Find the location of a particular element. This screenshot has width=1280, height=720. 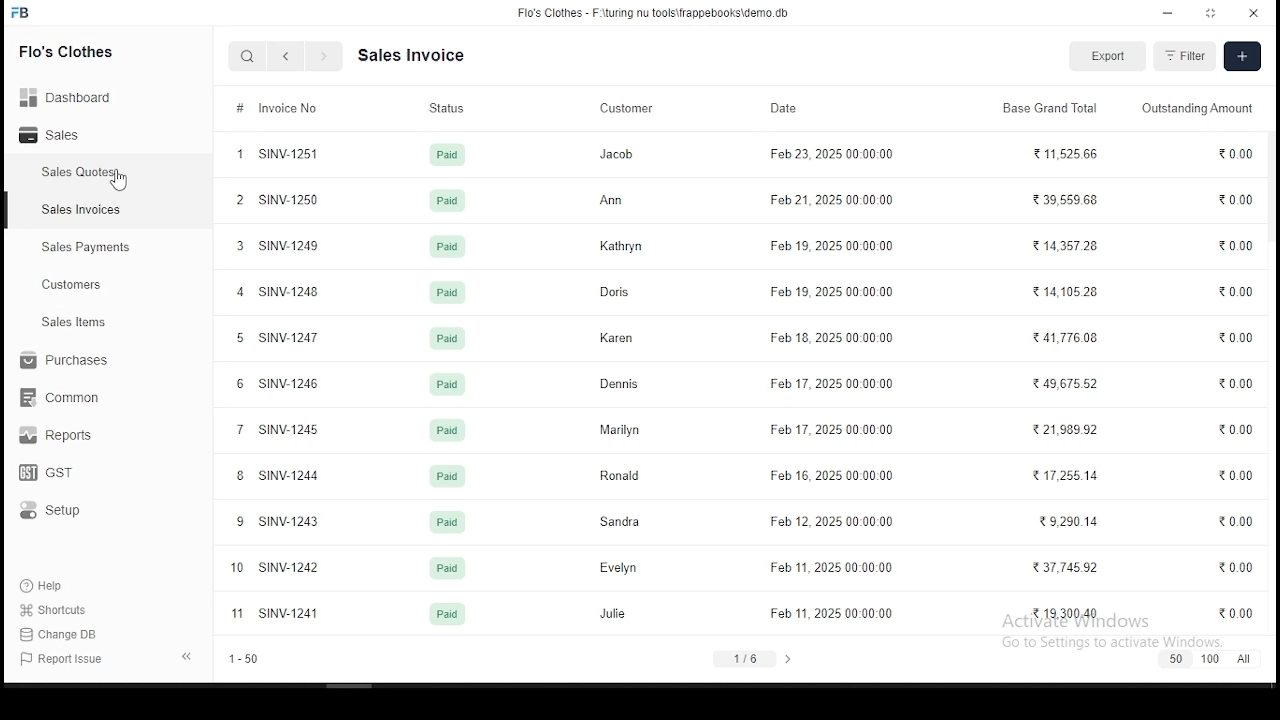

paid is located at coordinates (446, 246).